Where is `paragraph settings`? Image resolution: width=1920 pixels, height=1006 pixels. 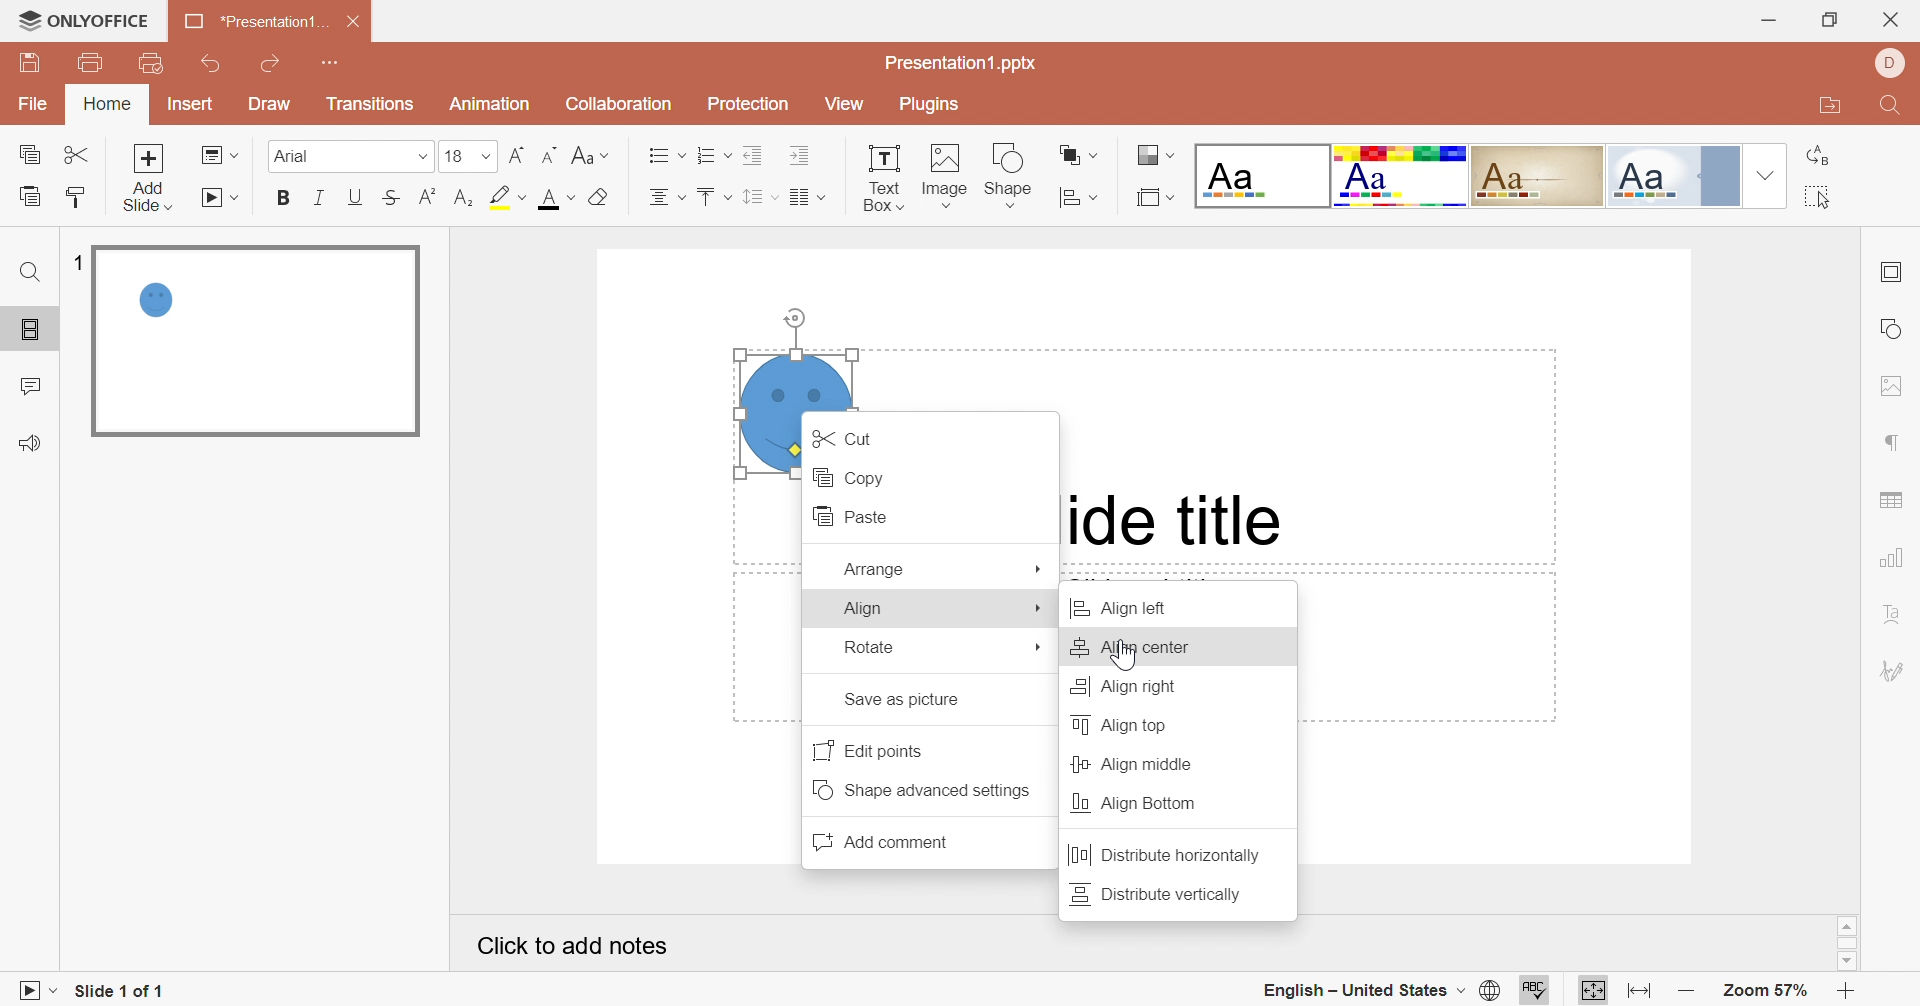 paragraph settings is located at coordinates (1894, 445).